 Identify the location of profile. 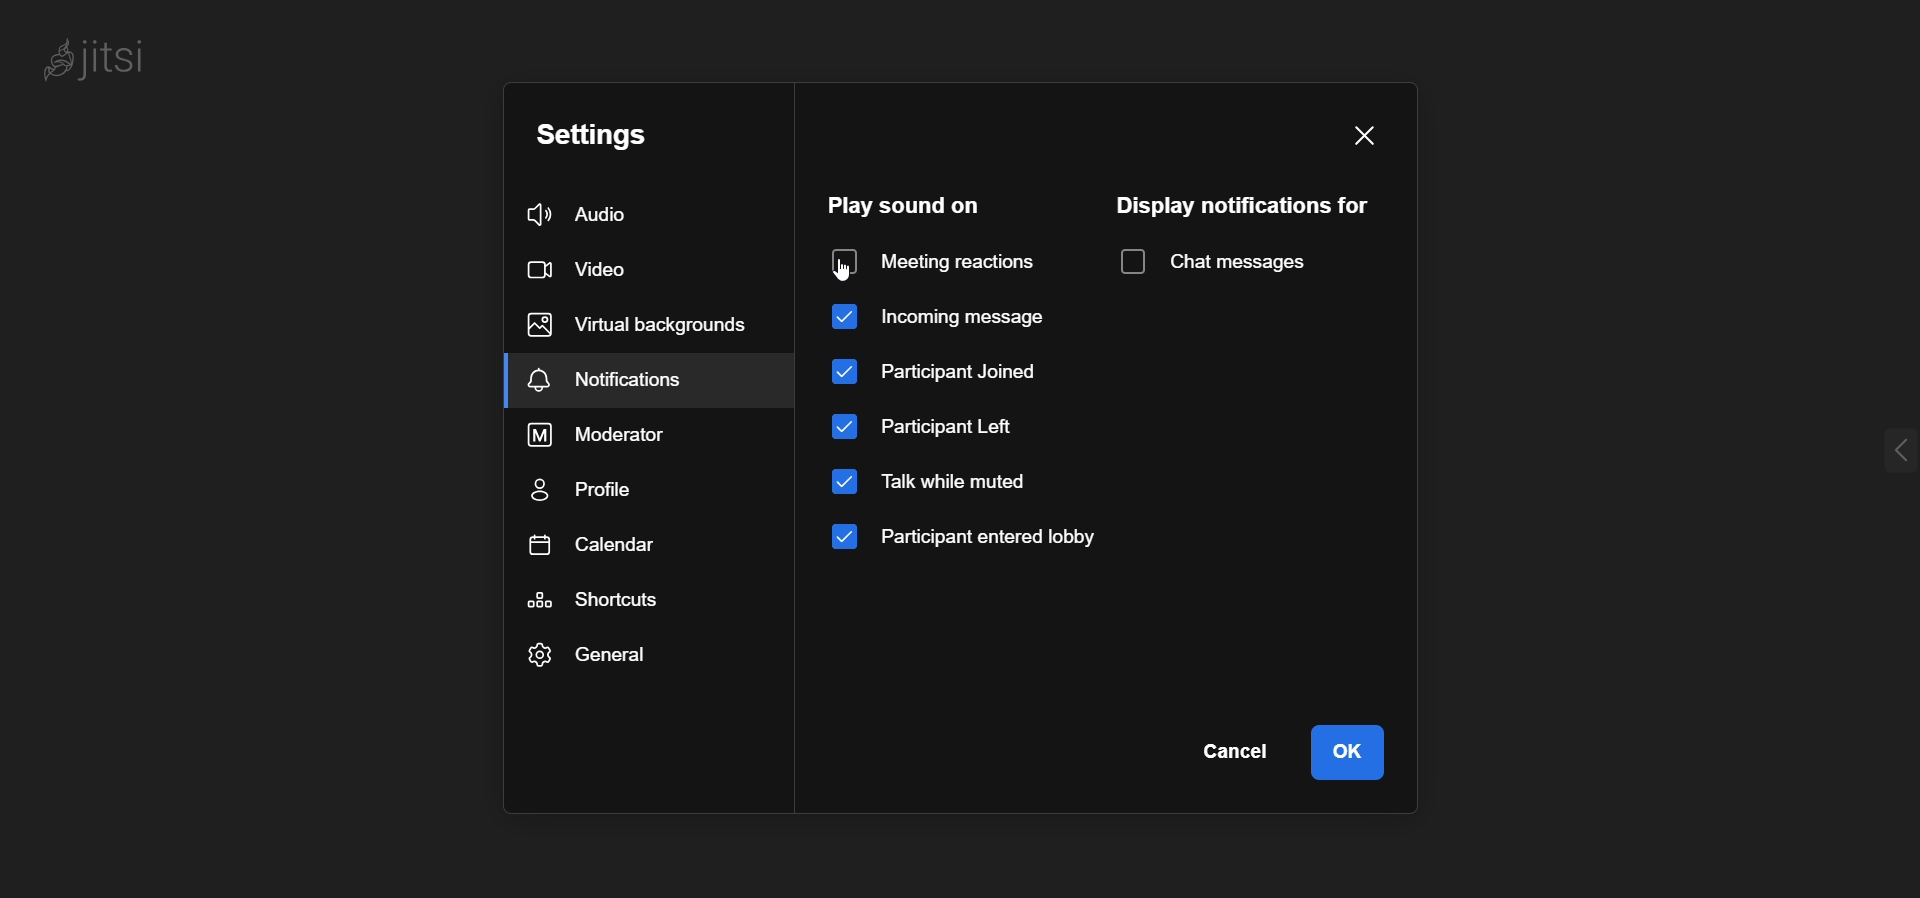
(594, 487).